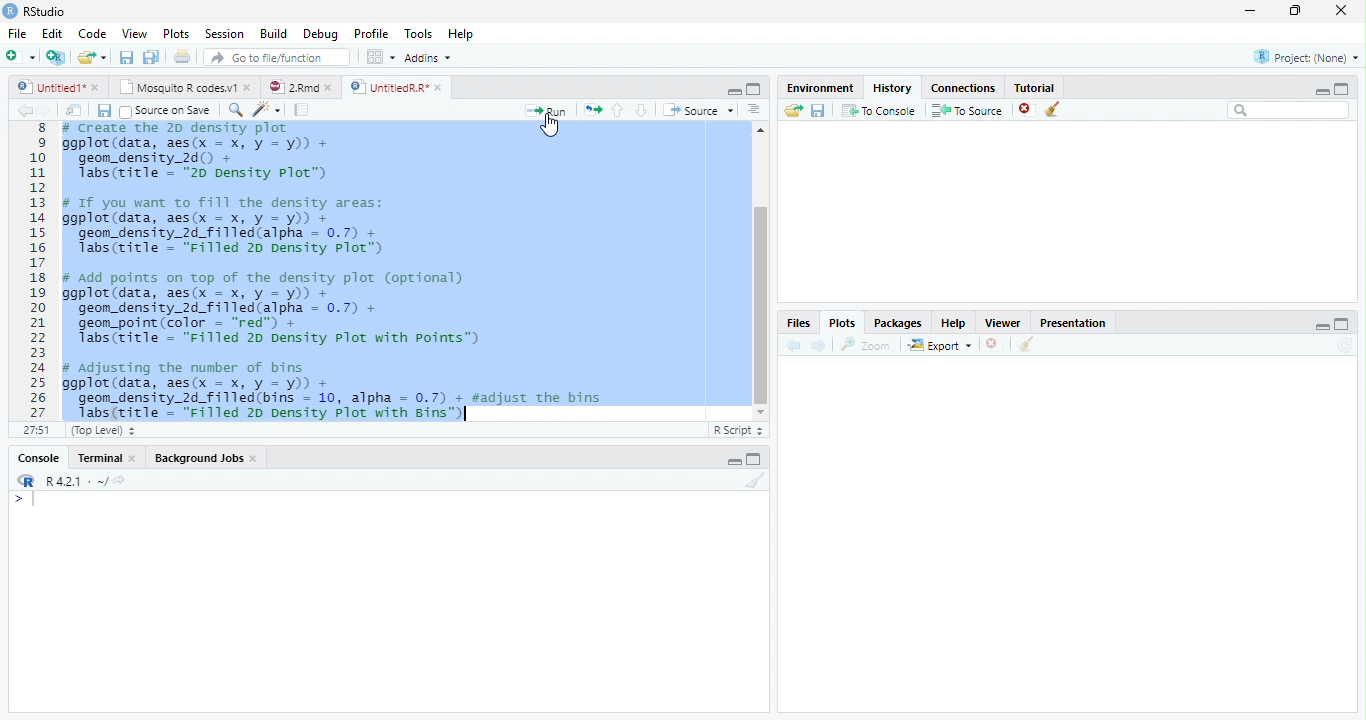 The height and width of the screenshot is (720, 1366). What do you see at coordinates (302, 111) in the screenshot?
I see `compile report` at bounding box center [302, 111].